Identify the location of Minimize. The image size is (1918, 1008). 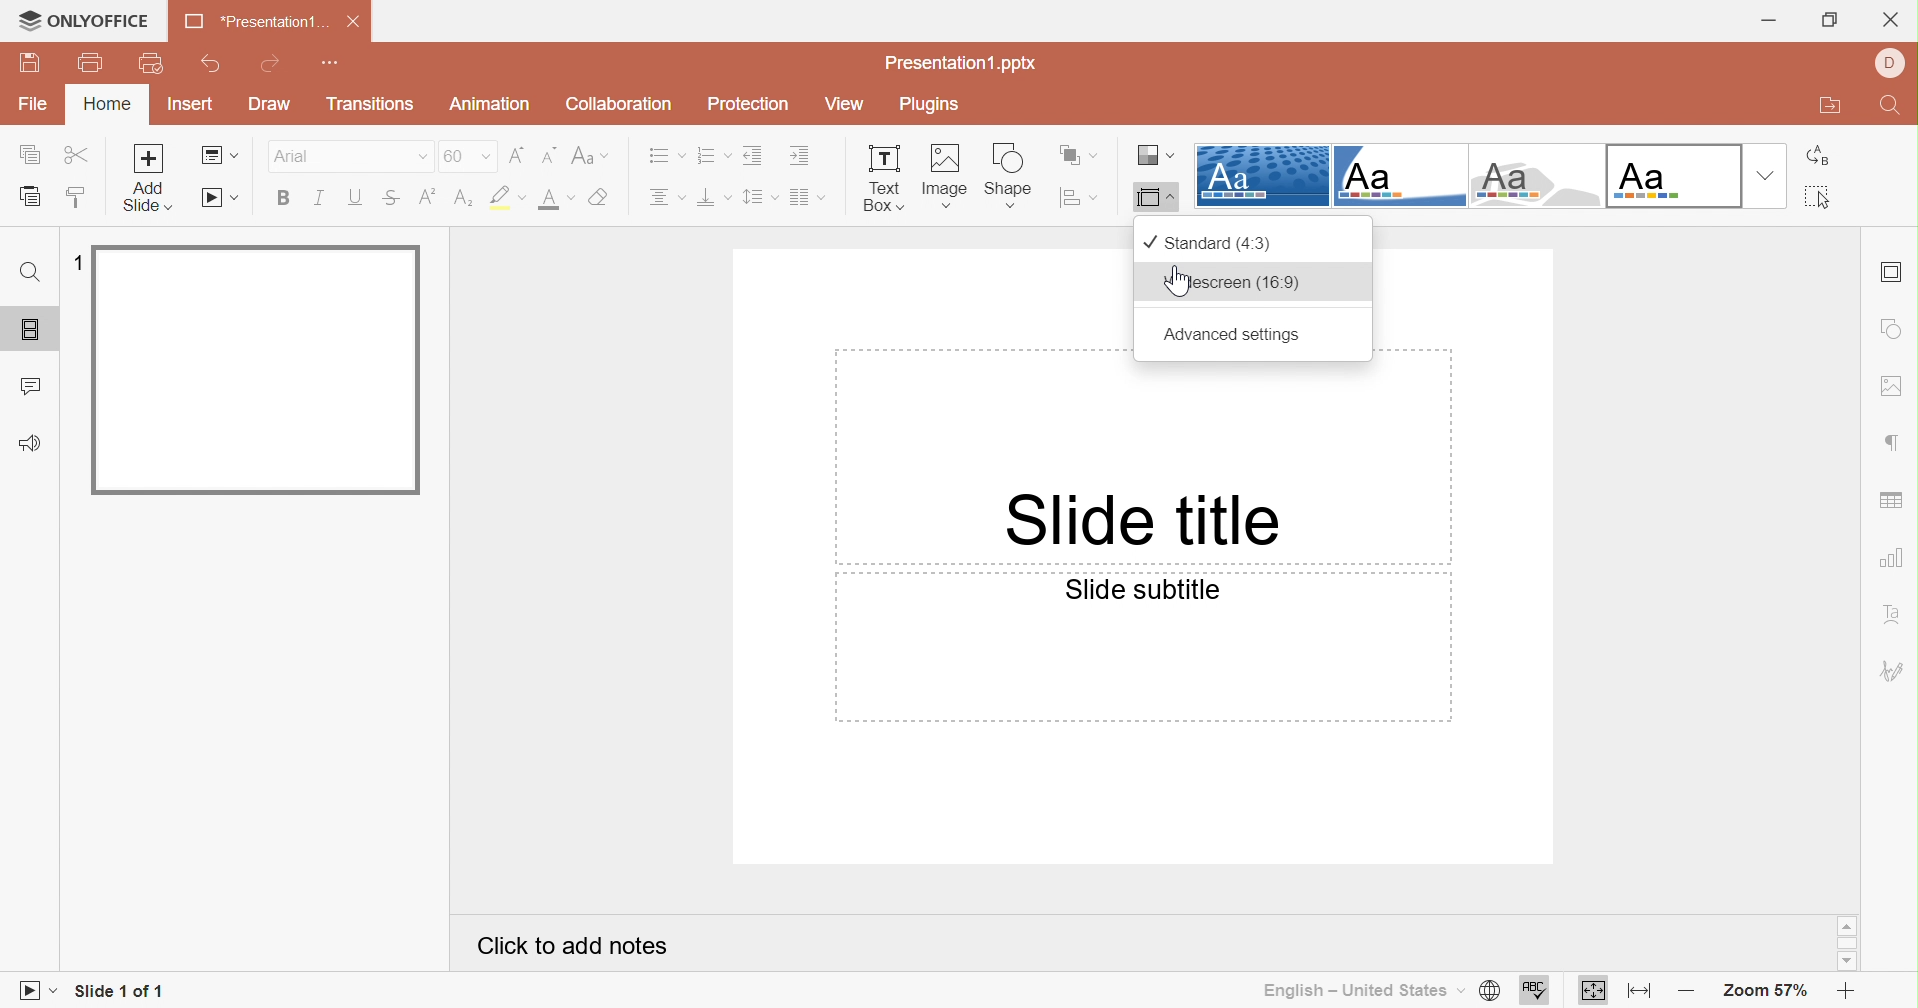
(1772, 21).